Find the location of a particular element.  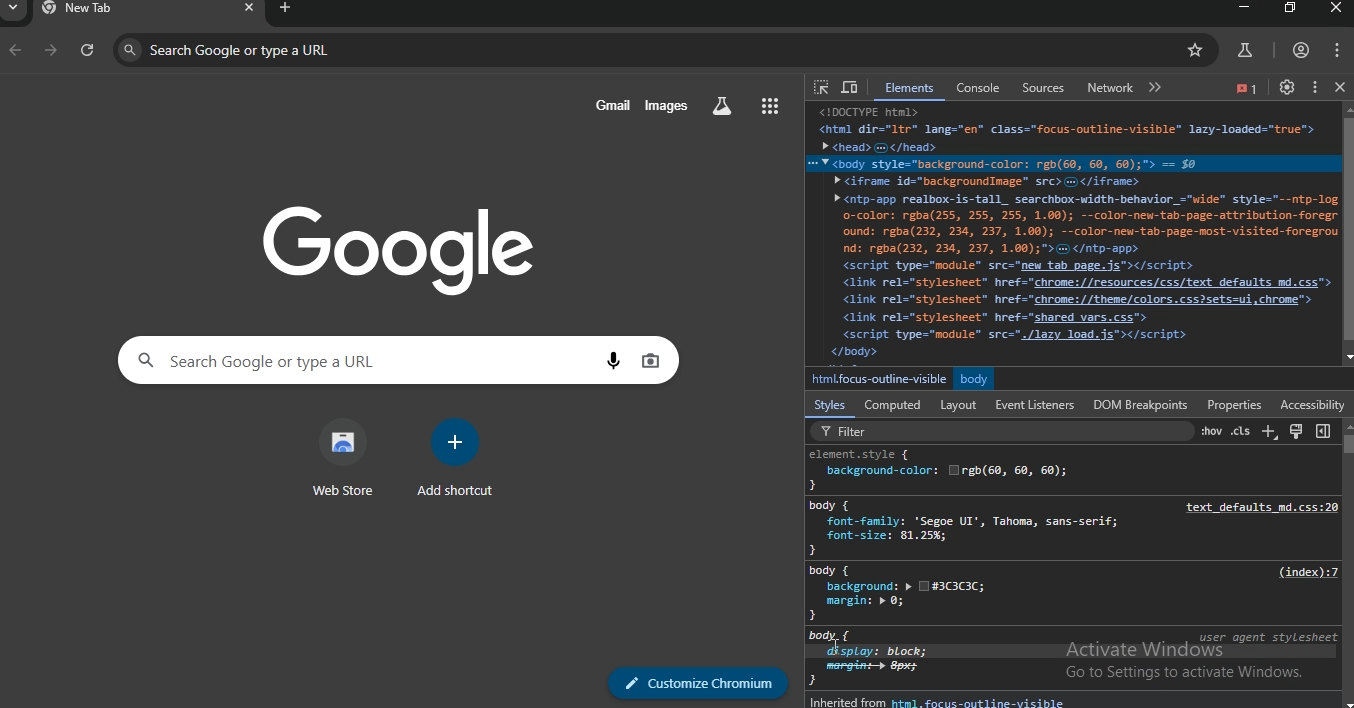

new style rule is located at coordinates (1268, 432).